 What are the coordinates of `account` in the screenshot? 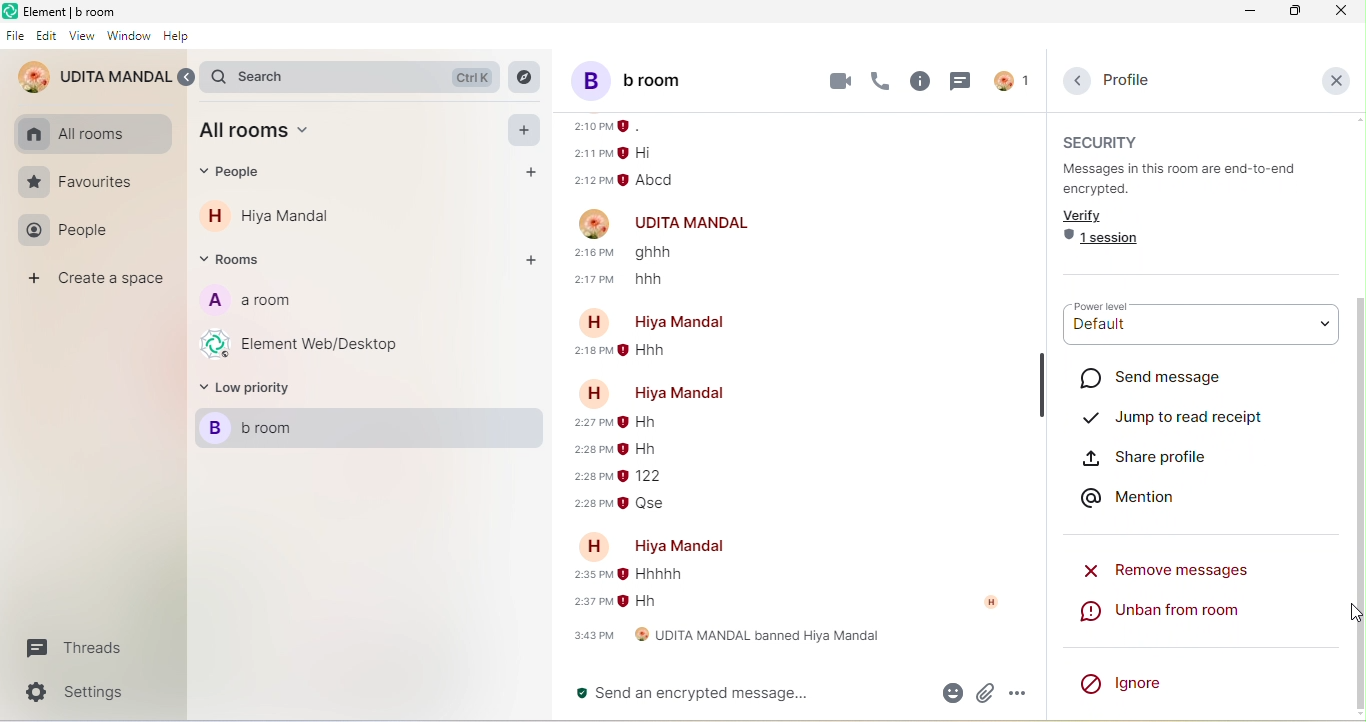 It's located at (999, 603).